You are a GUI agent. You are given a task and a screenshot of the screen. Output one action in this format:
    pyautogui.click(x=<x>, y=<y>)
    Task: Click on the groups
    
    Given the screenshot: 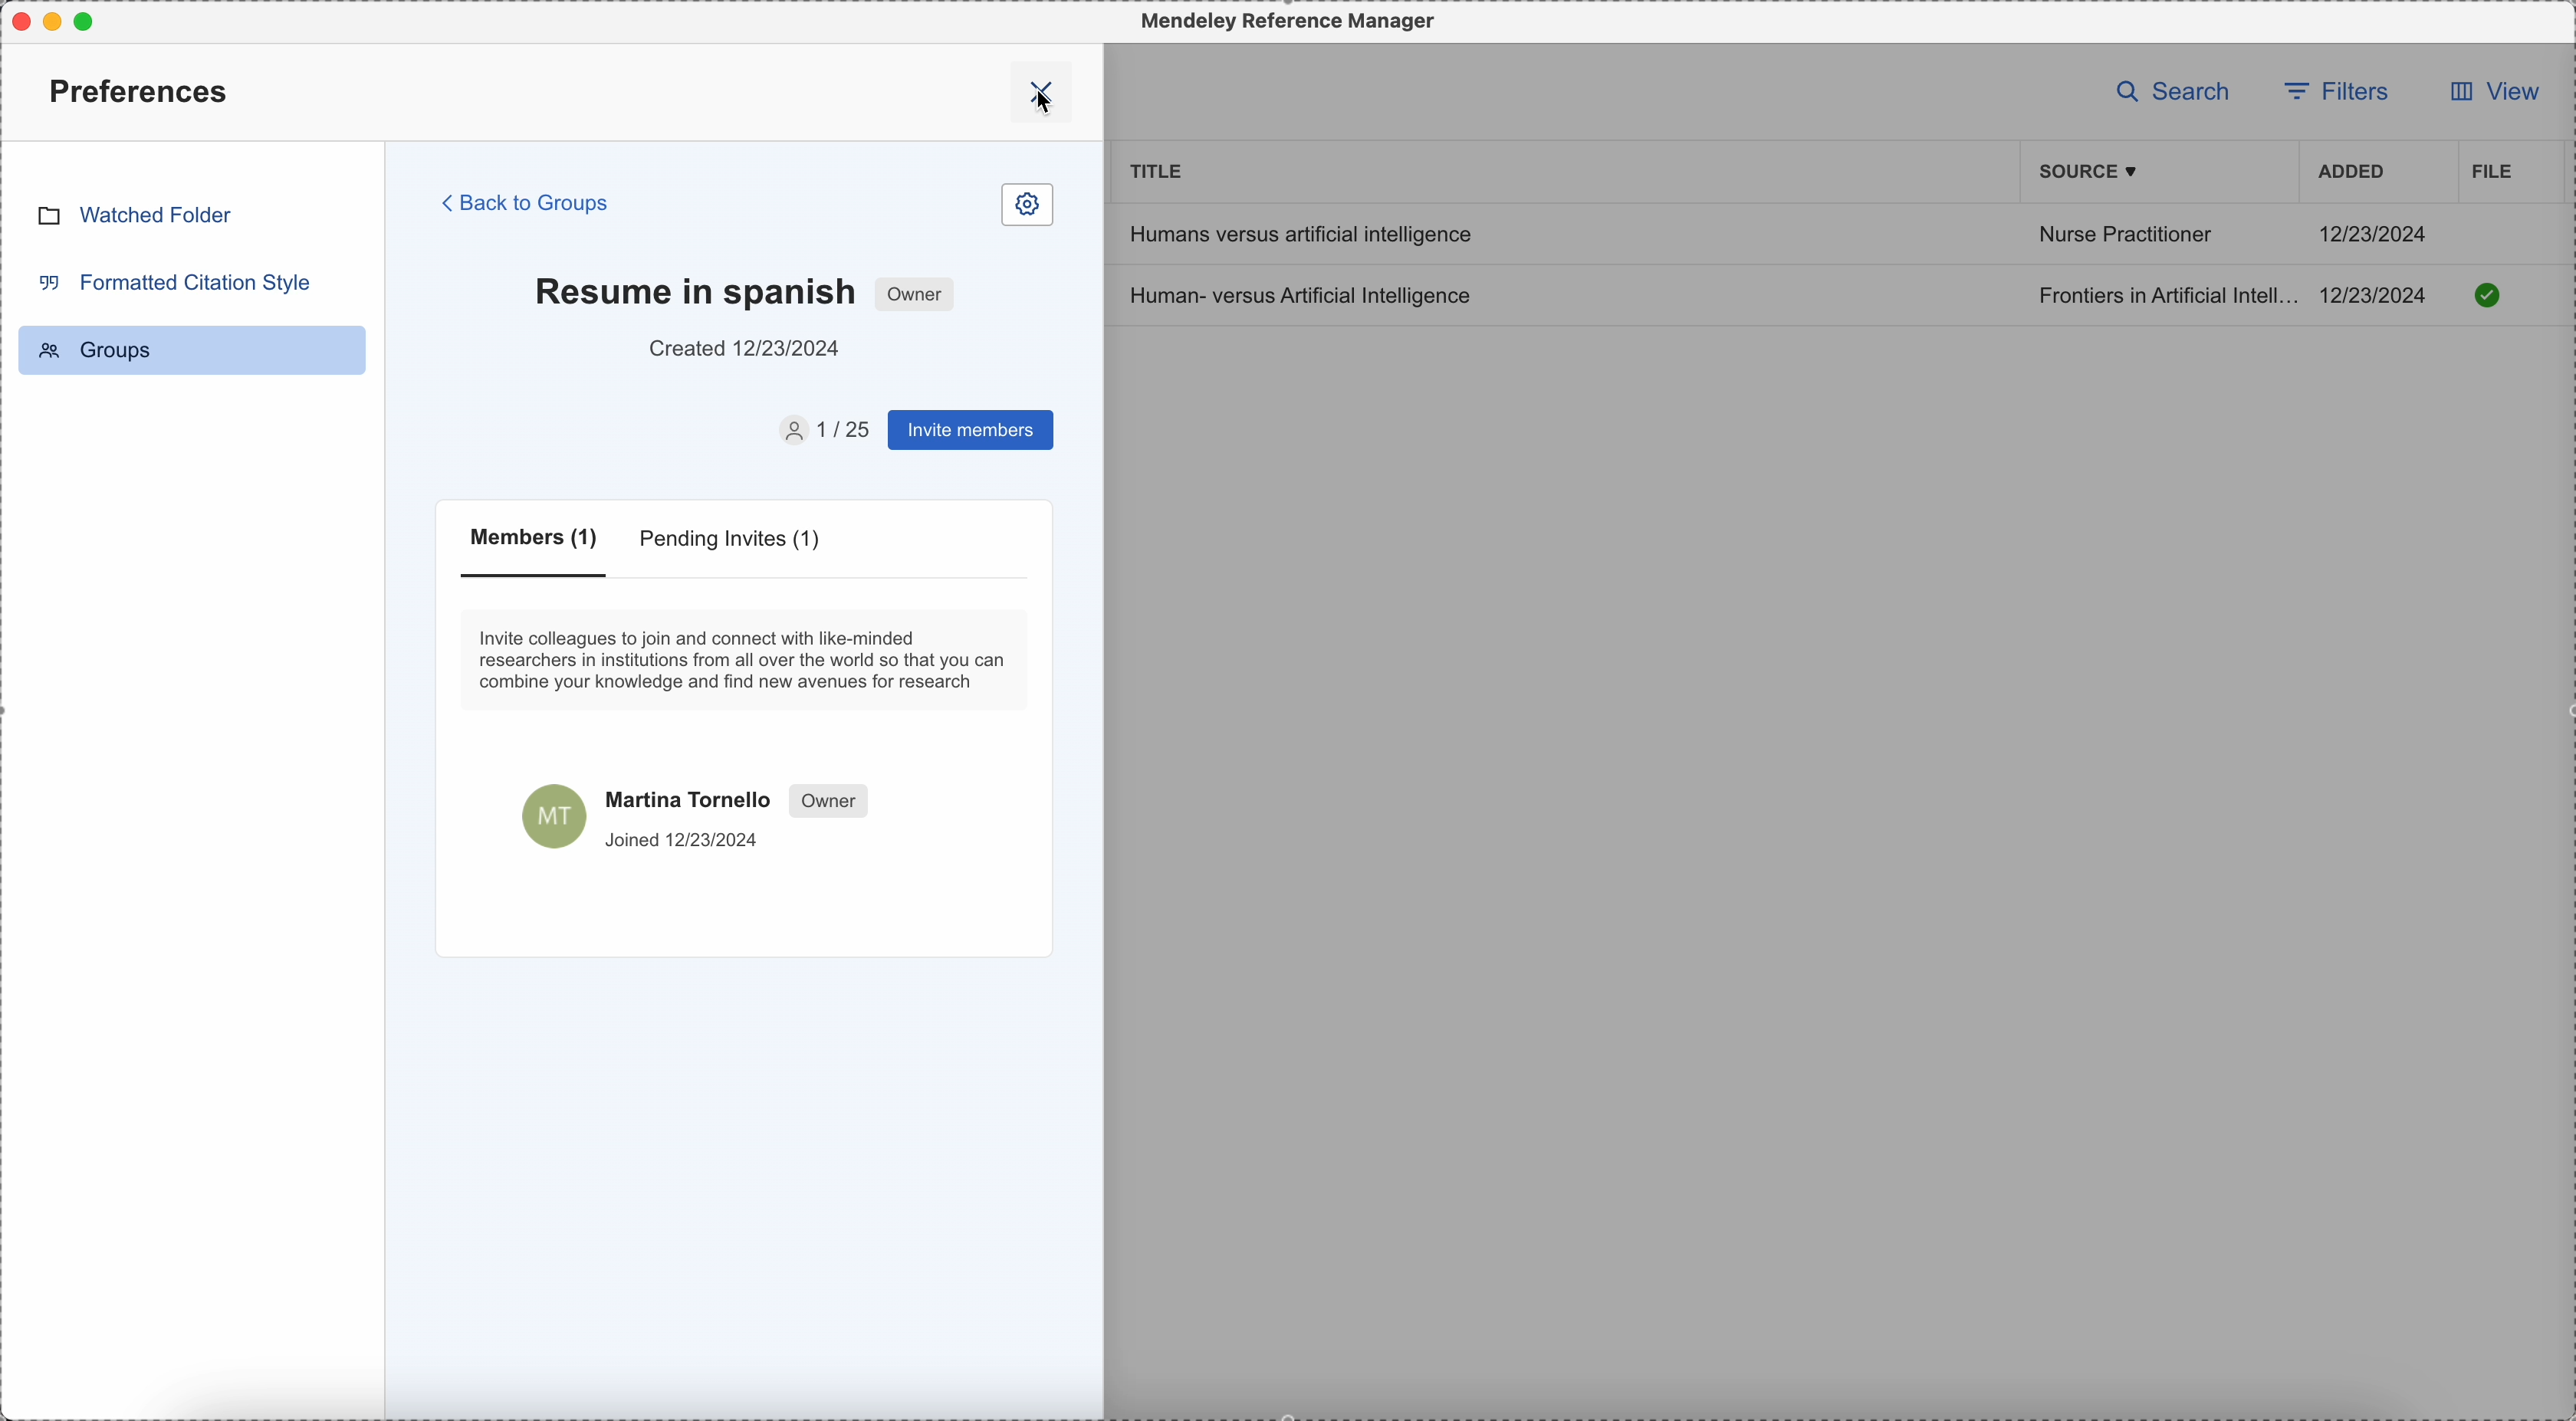 What is the action you would take?
    pyautogui.click(x=192, y=350)
    